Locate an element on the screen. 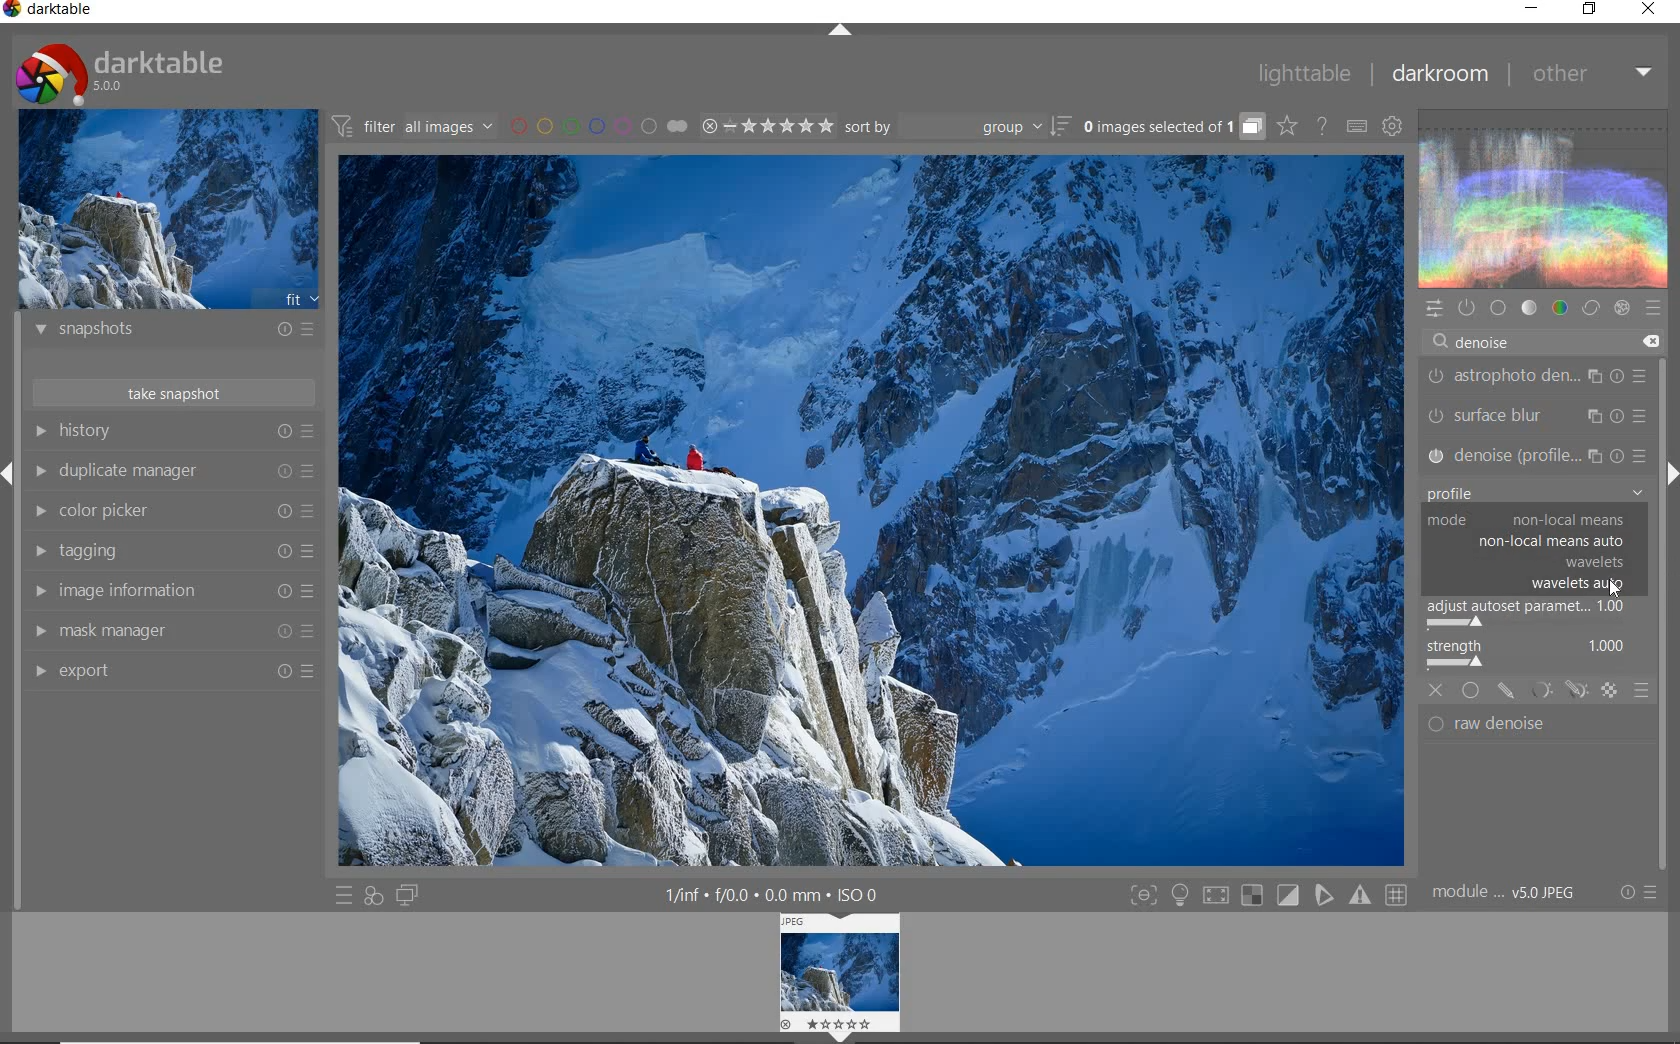 The height and width of the screenshot is (1044, 1680). OFF is located at coordinates (1436, 691).